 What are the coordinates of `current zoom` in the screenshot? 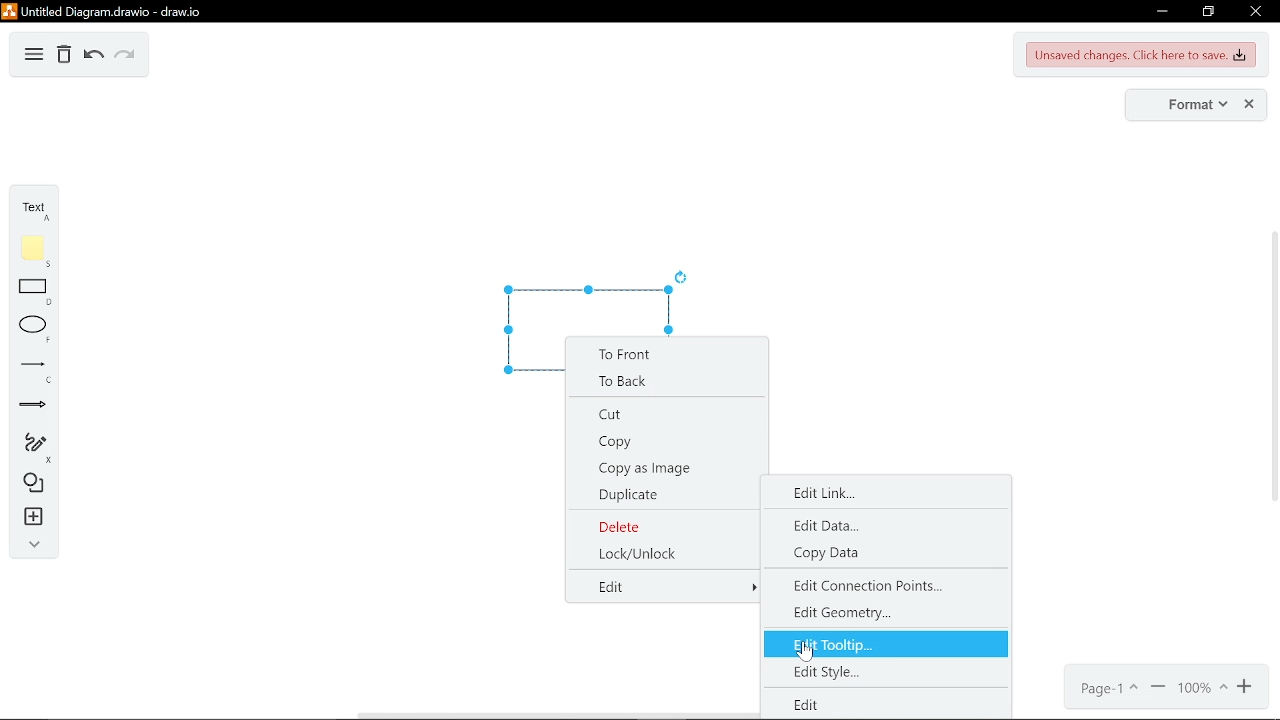 It's located at (1201, 688).